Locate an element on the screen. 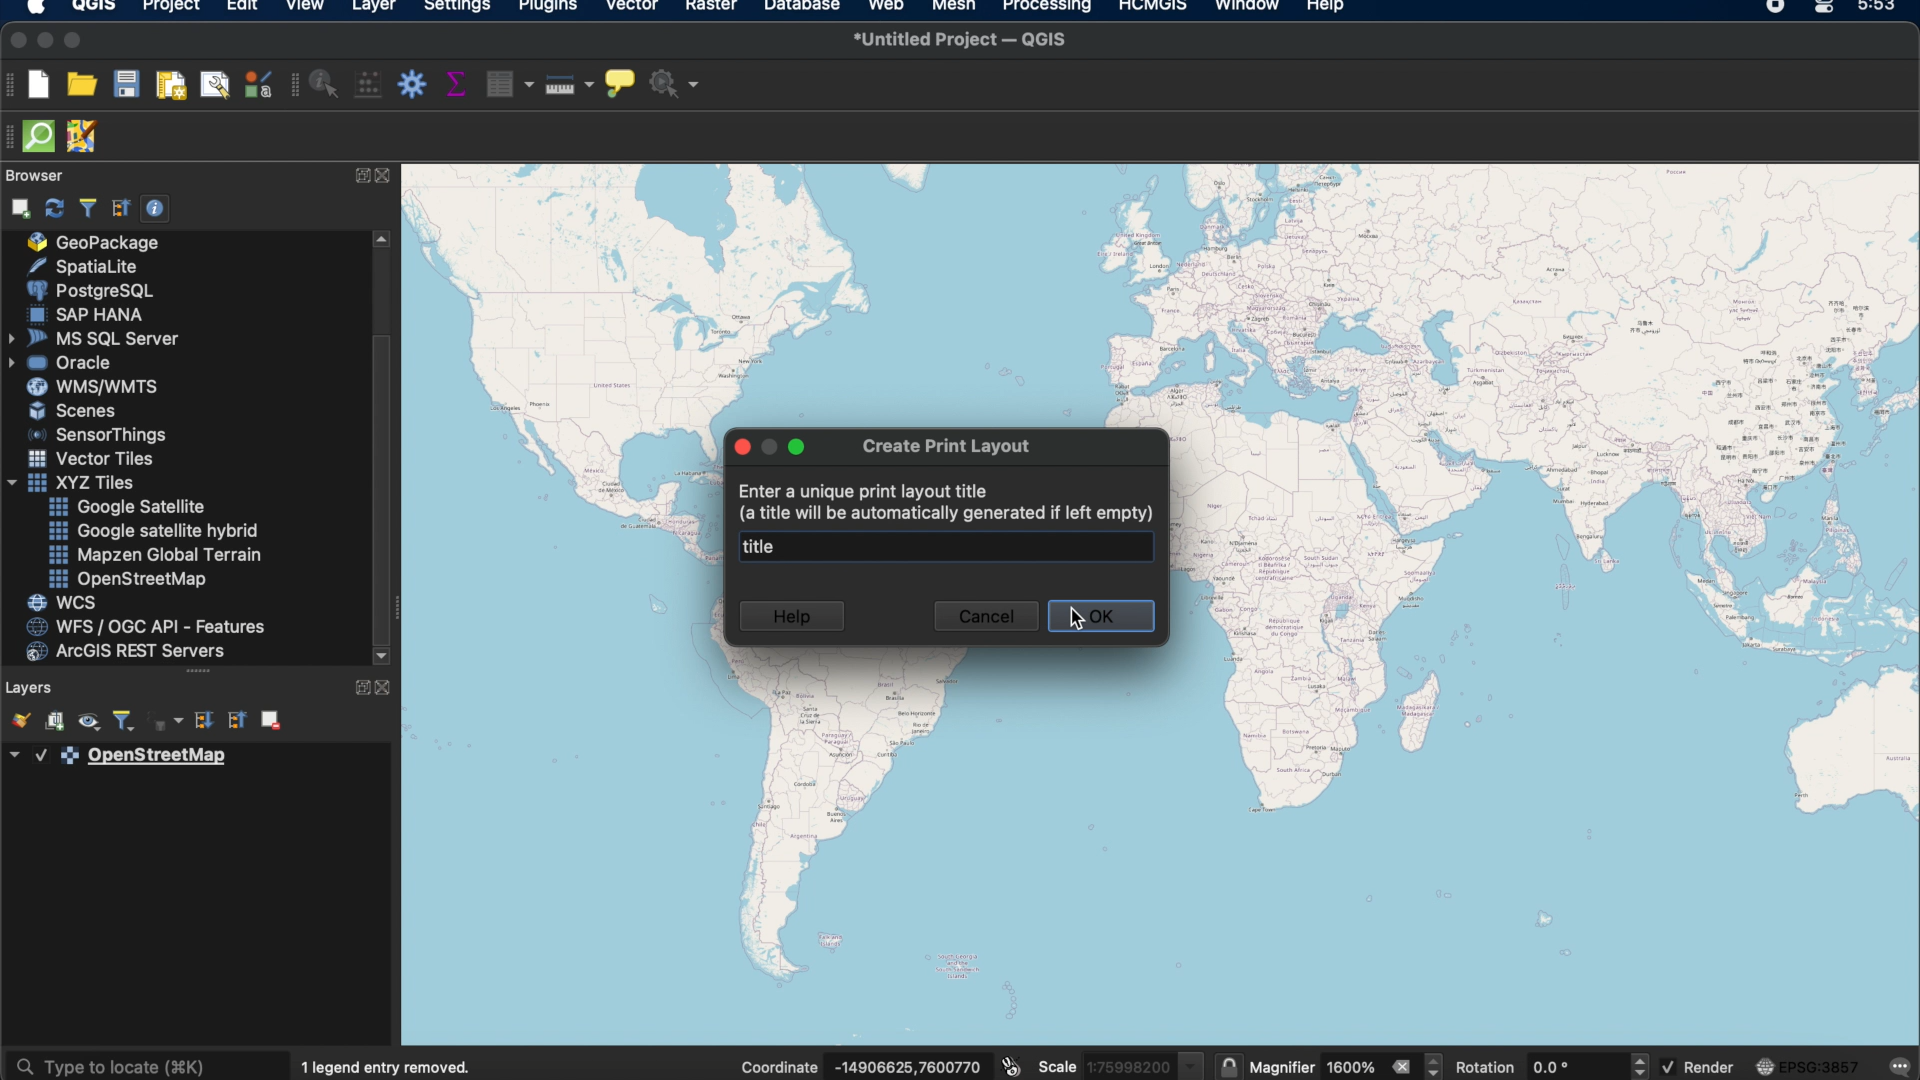 This screenshot has height=1080, width=1920. time is located at coordinates (1885, 9).